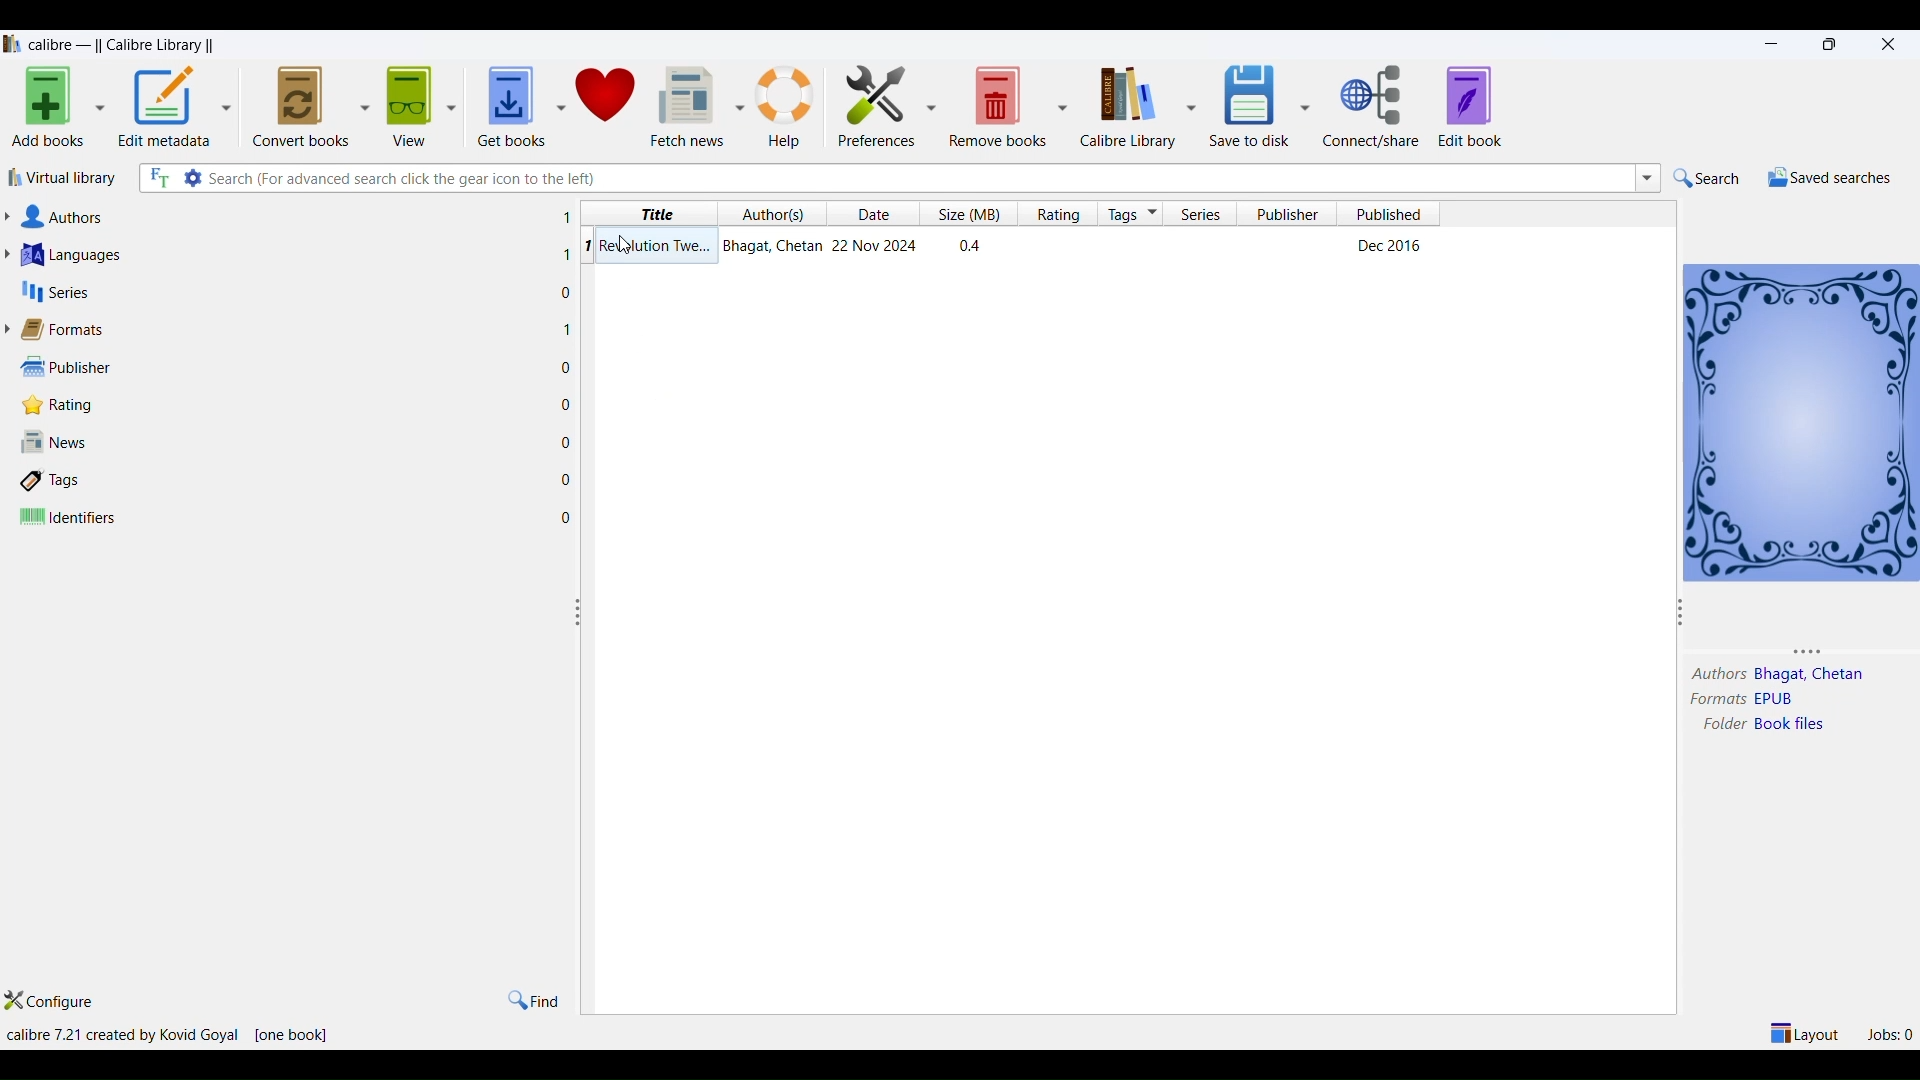 Image resolution: width=1920 pixels, height=1080 pixels. What do you see at coordinates (77, 255) in the screenshot?
I see `languages` at bounding box center [77, 255].